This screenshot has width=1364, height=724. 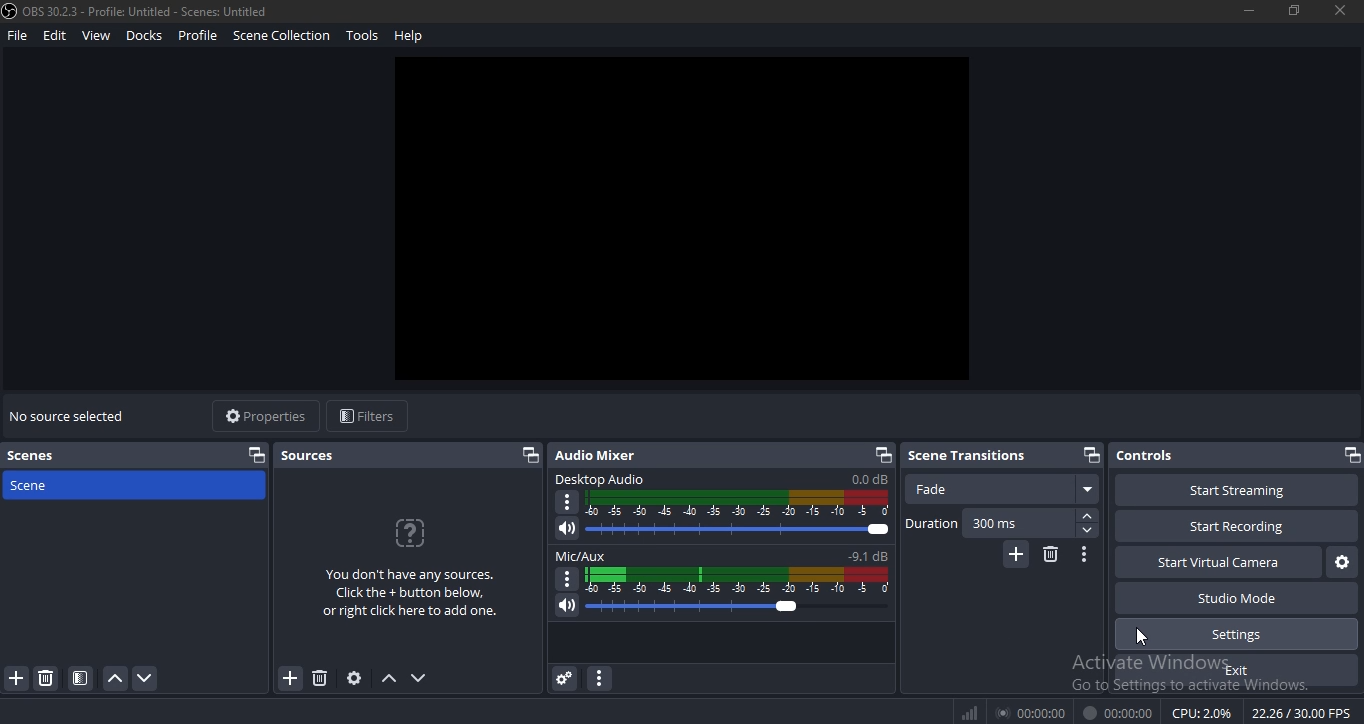 I want to click on move up, so click(x=389, y=679).